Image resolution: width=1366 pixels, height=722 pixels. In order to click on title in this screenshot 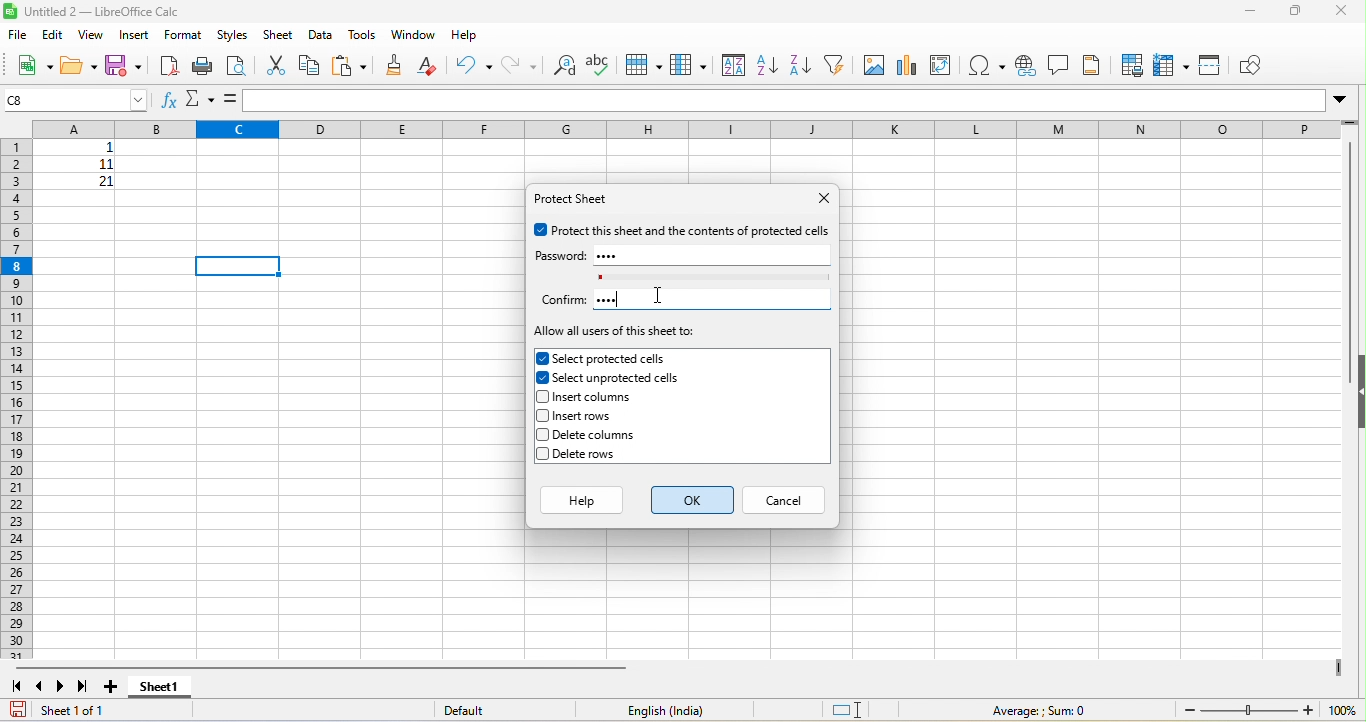, I will do `click(95, 12)`.